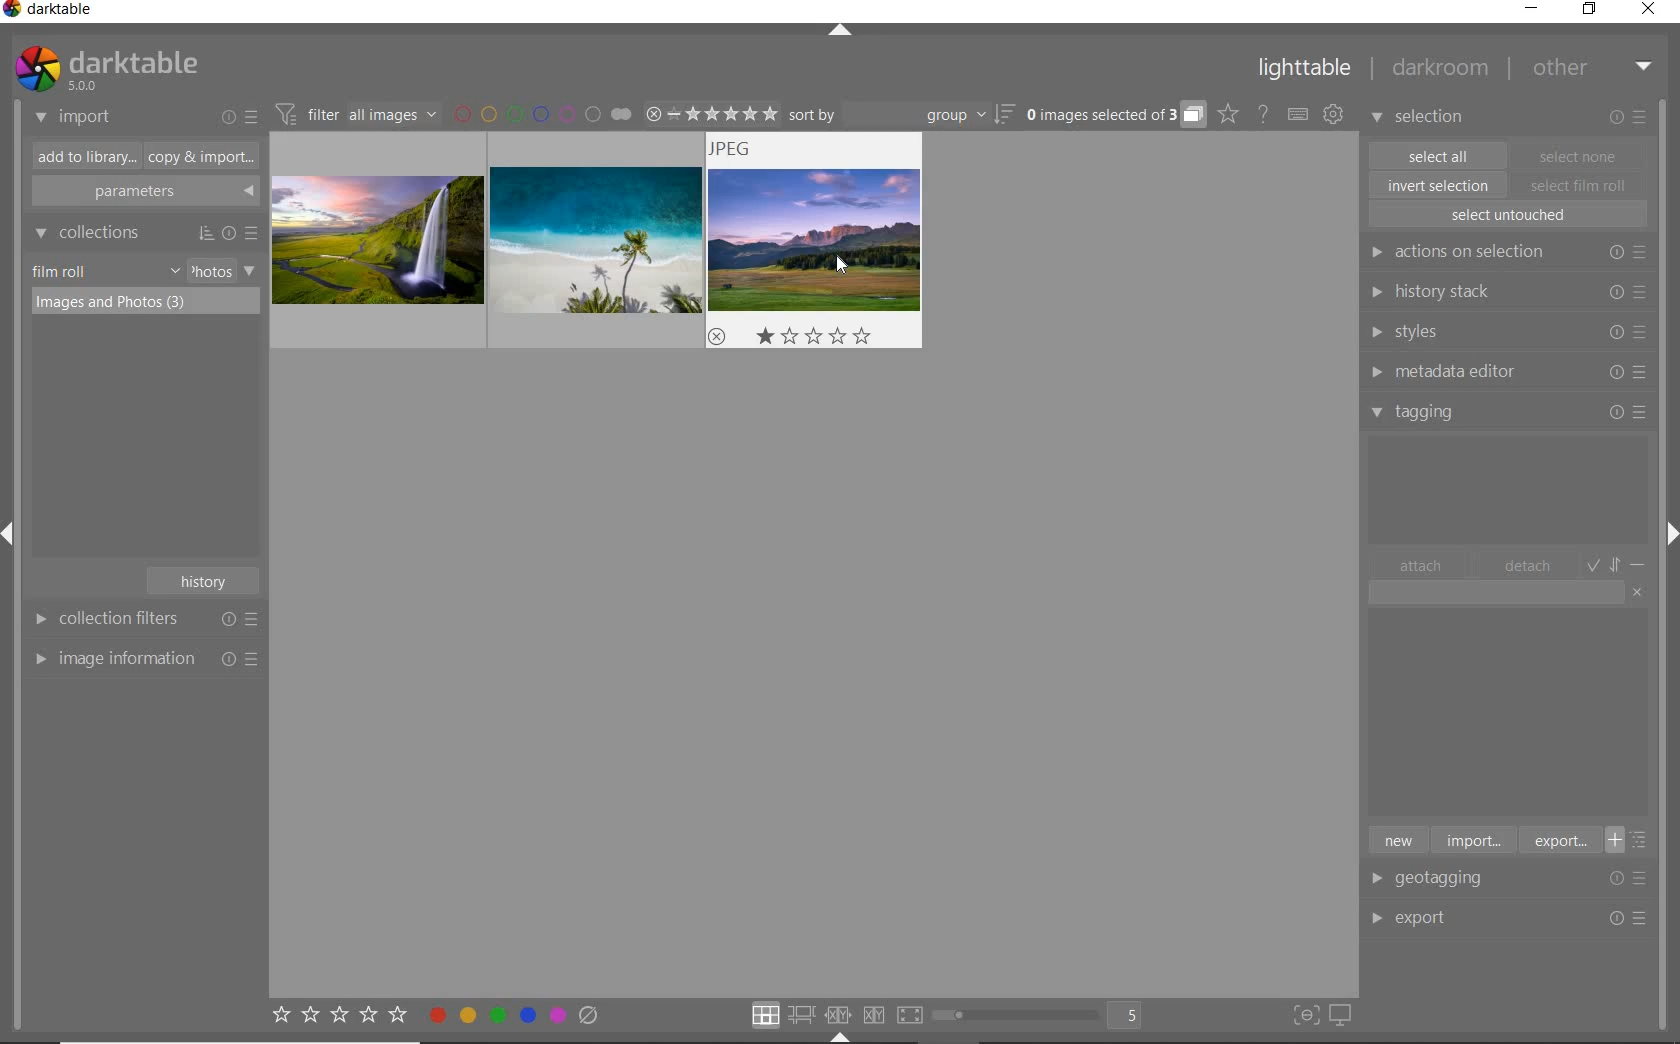 Image resolution: width=1680 pixels, height=1044 pixels. What do you see at coordinates (1472, 839) in the screenshot?
I see `import` at bounding box center [1472, 839].